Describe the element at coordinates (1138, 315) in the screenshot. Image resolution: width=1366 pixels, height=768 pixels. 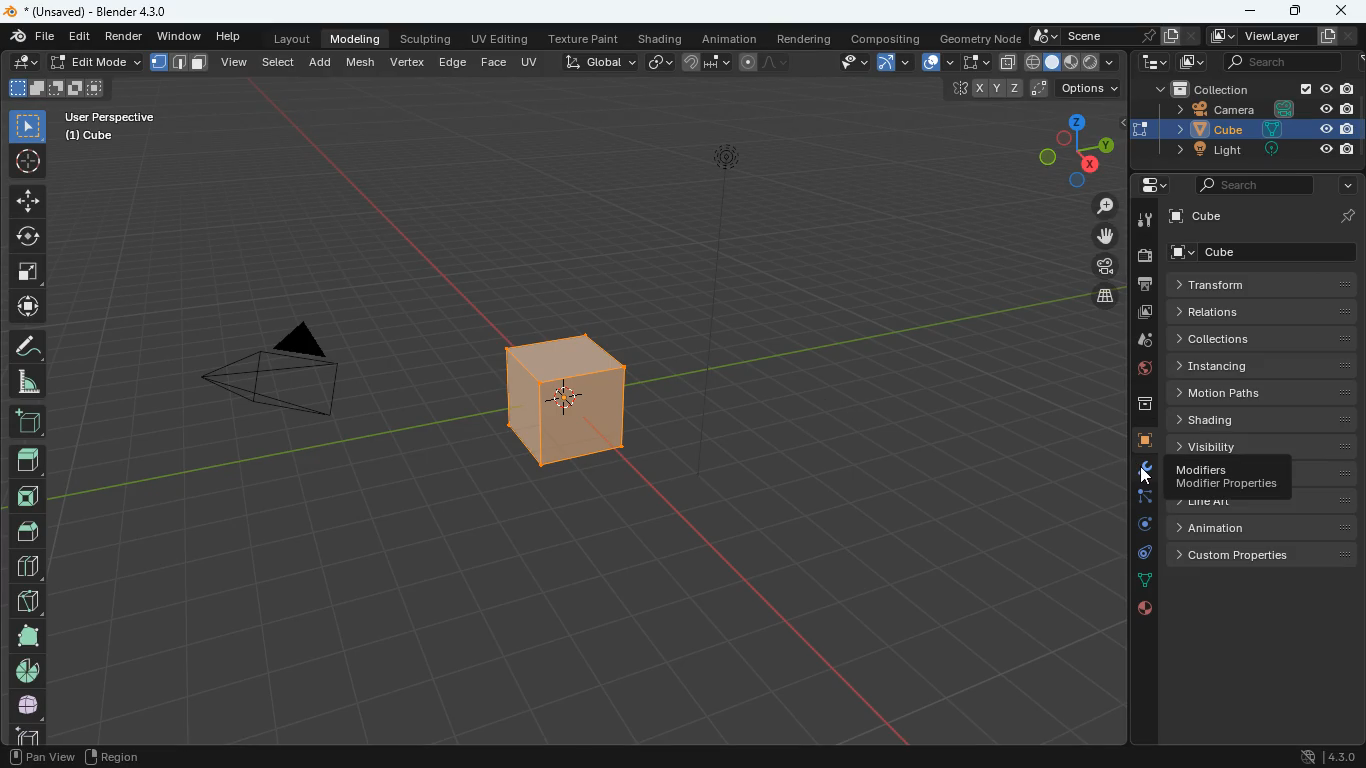
I see `image` at that location.